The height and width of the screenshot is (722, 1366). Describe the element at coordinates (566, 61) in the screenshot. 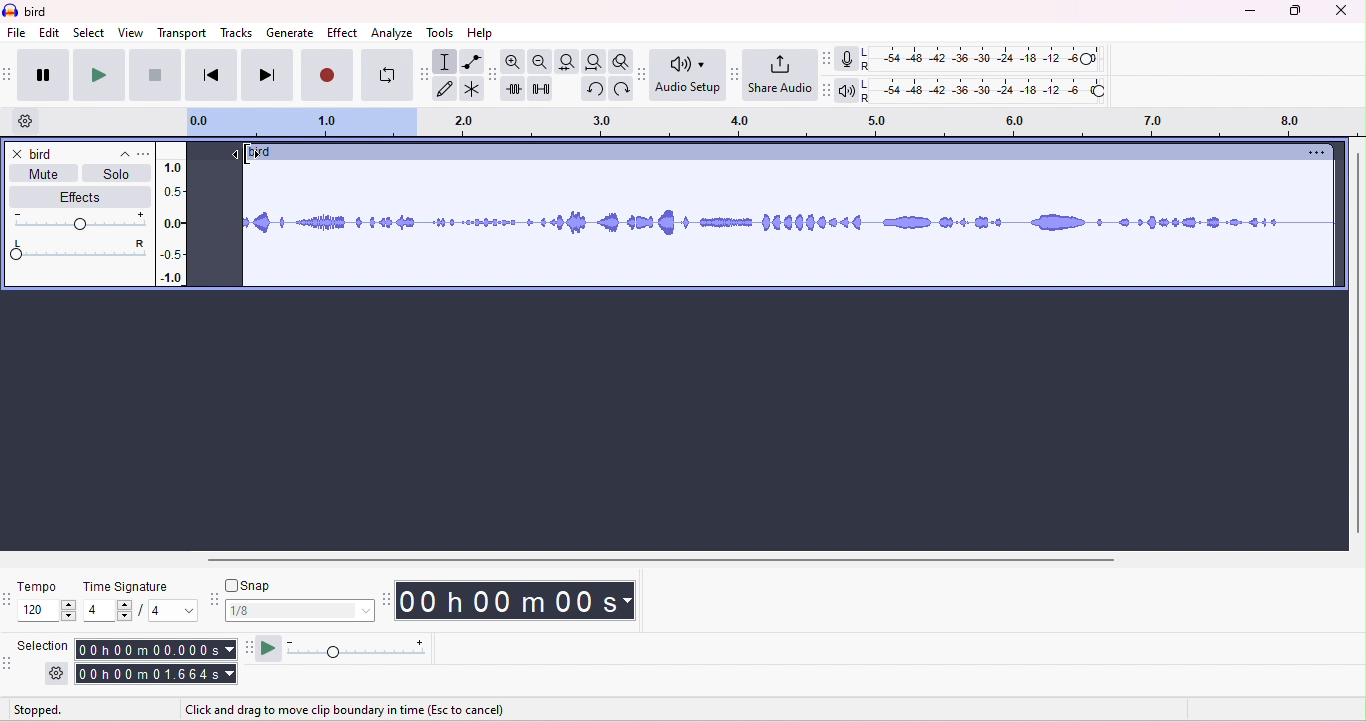

I see `fit selection to width` at that location.